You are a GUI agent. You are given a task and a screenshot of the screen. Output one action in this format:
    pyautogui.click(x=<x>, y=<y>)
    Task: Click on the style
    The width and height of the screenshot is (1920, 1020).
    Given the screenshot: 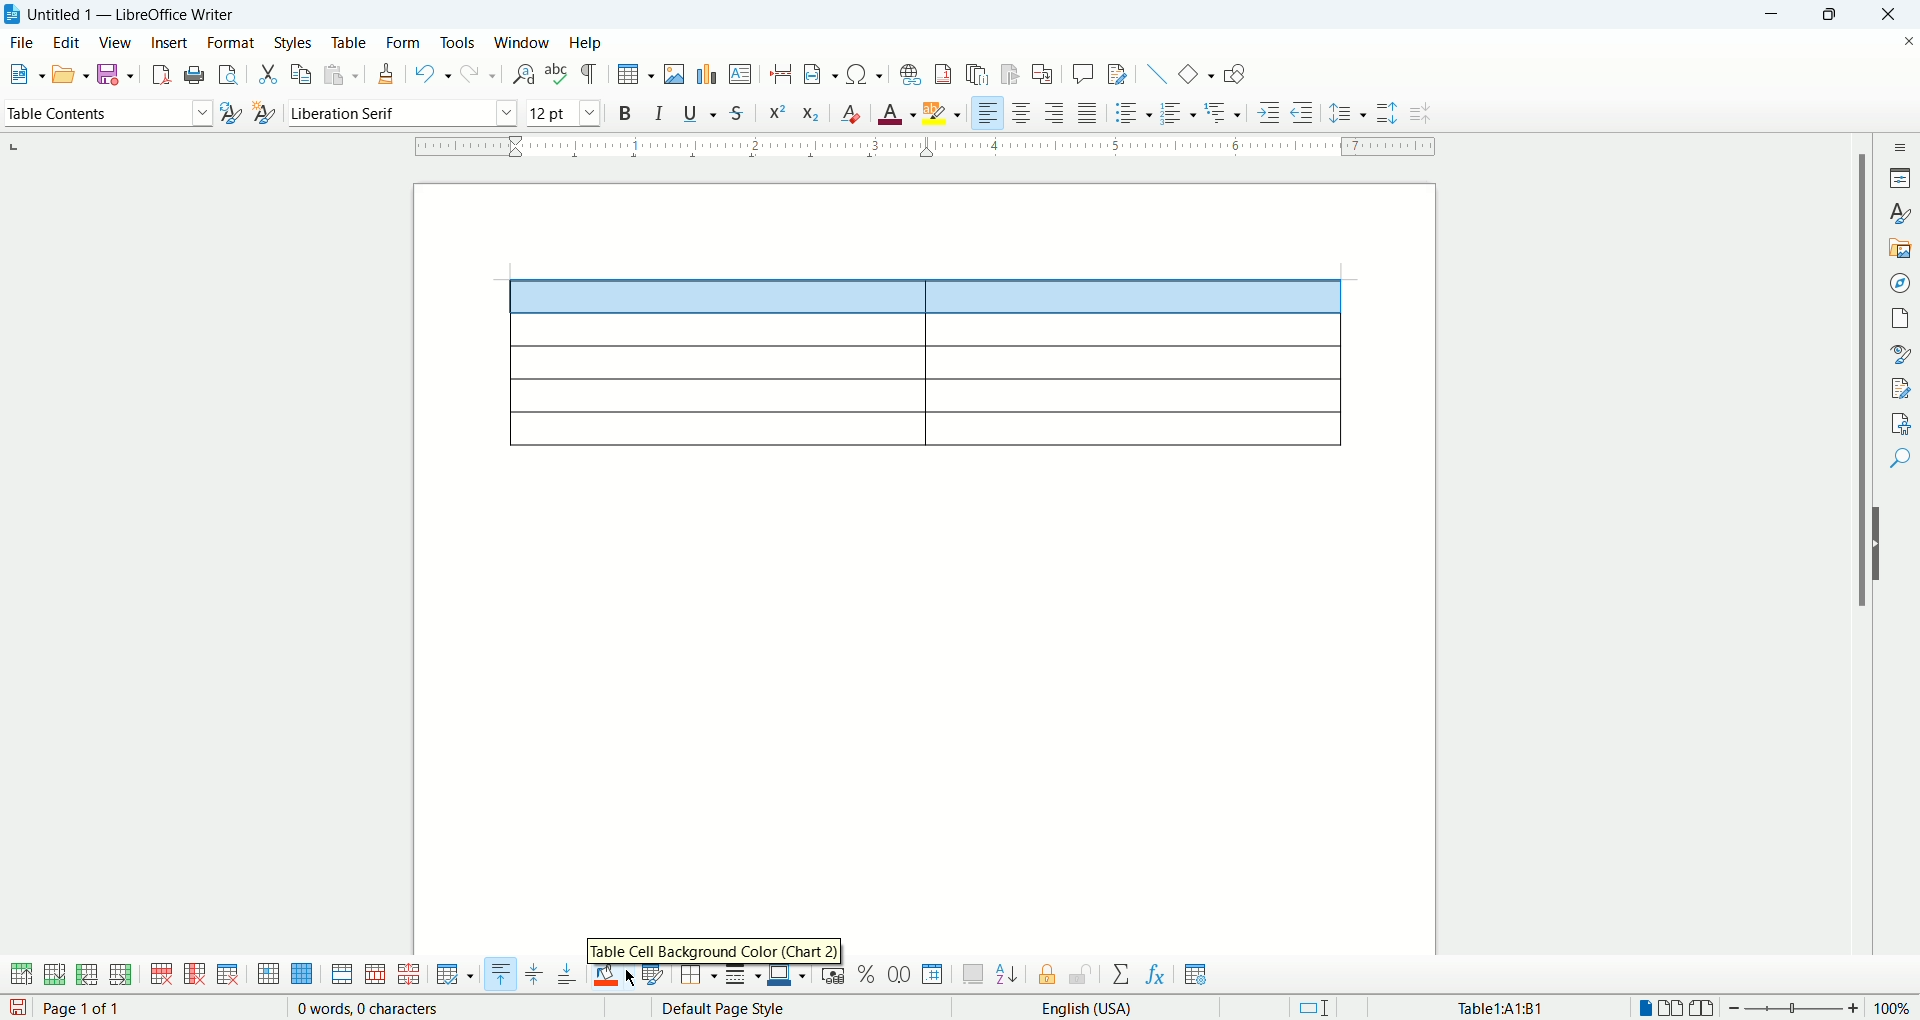 What is the action you would take?
    pyautogui.click(x=1898, y=213)
    